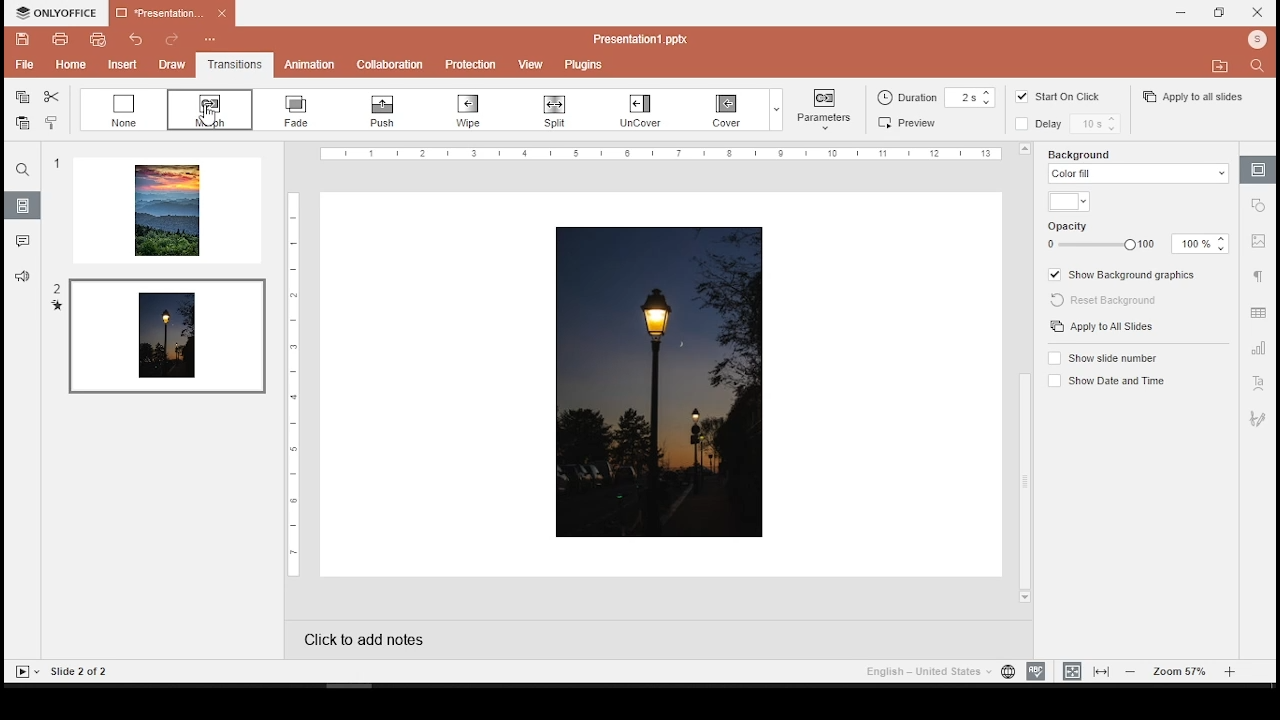 This screenshot has height=720, width=1280. I want to click on slide style, so click(1077, 99).